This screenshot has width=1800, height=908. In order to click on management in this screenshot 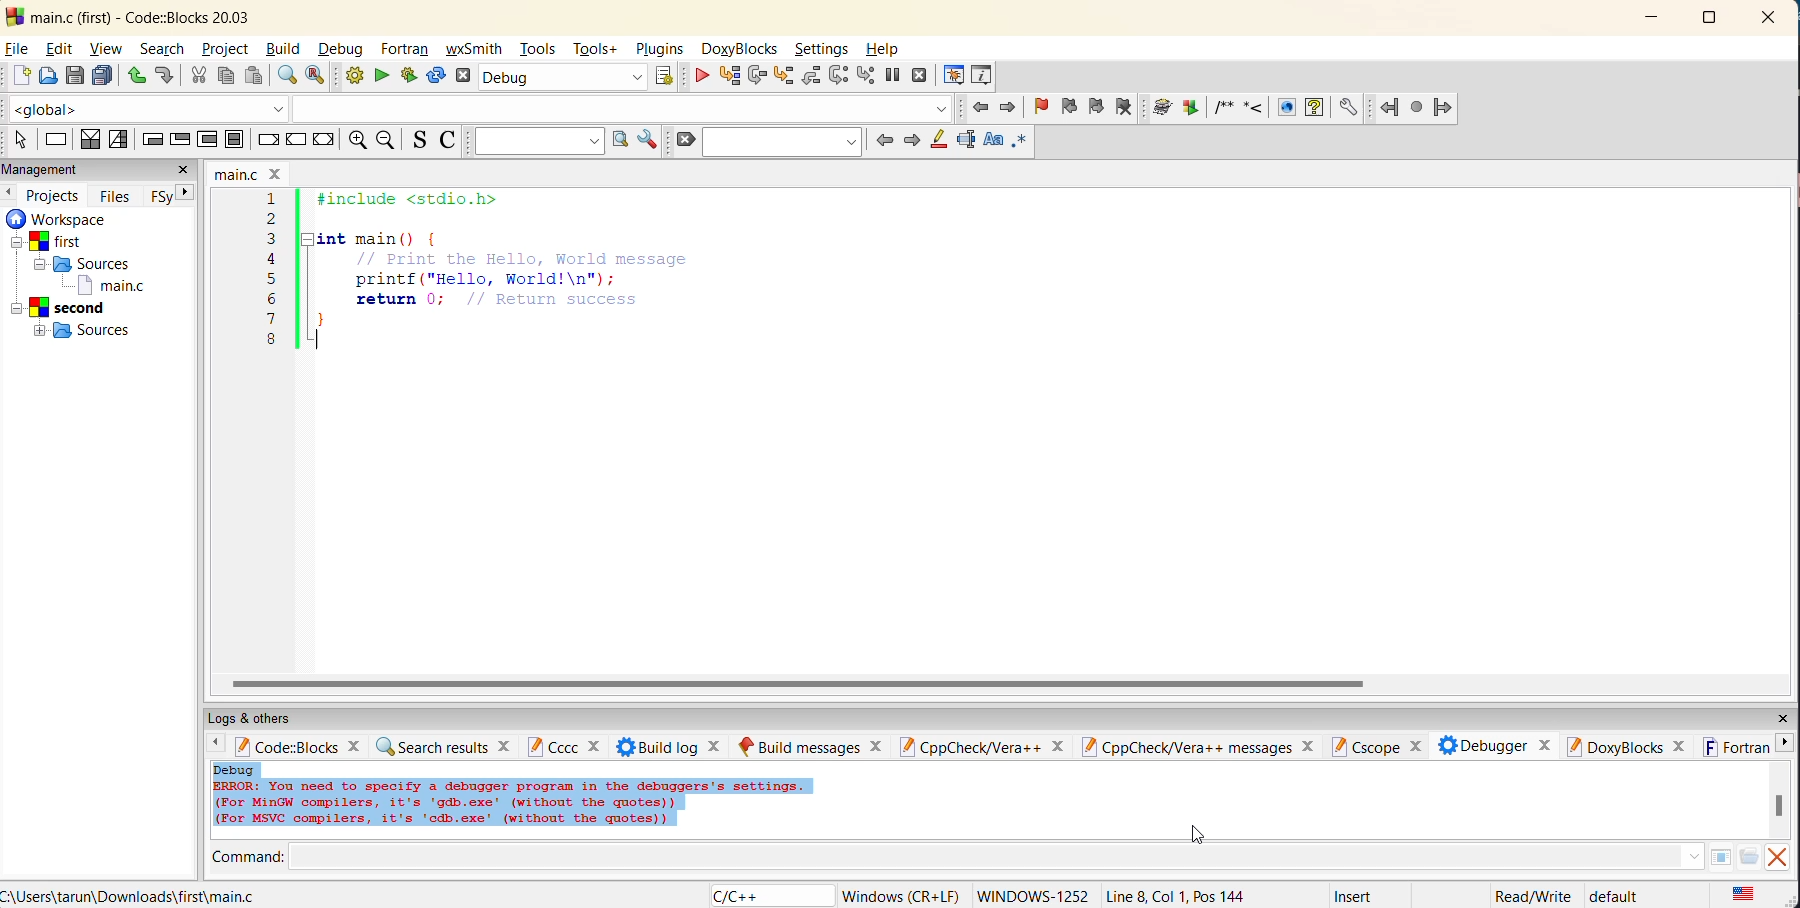, I will do `click(44, 168)`.